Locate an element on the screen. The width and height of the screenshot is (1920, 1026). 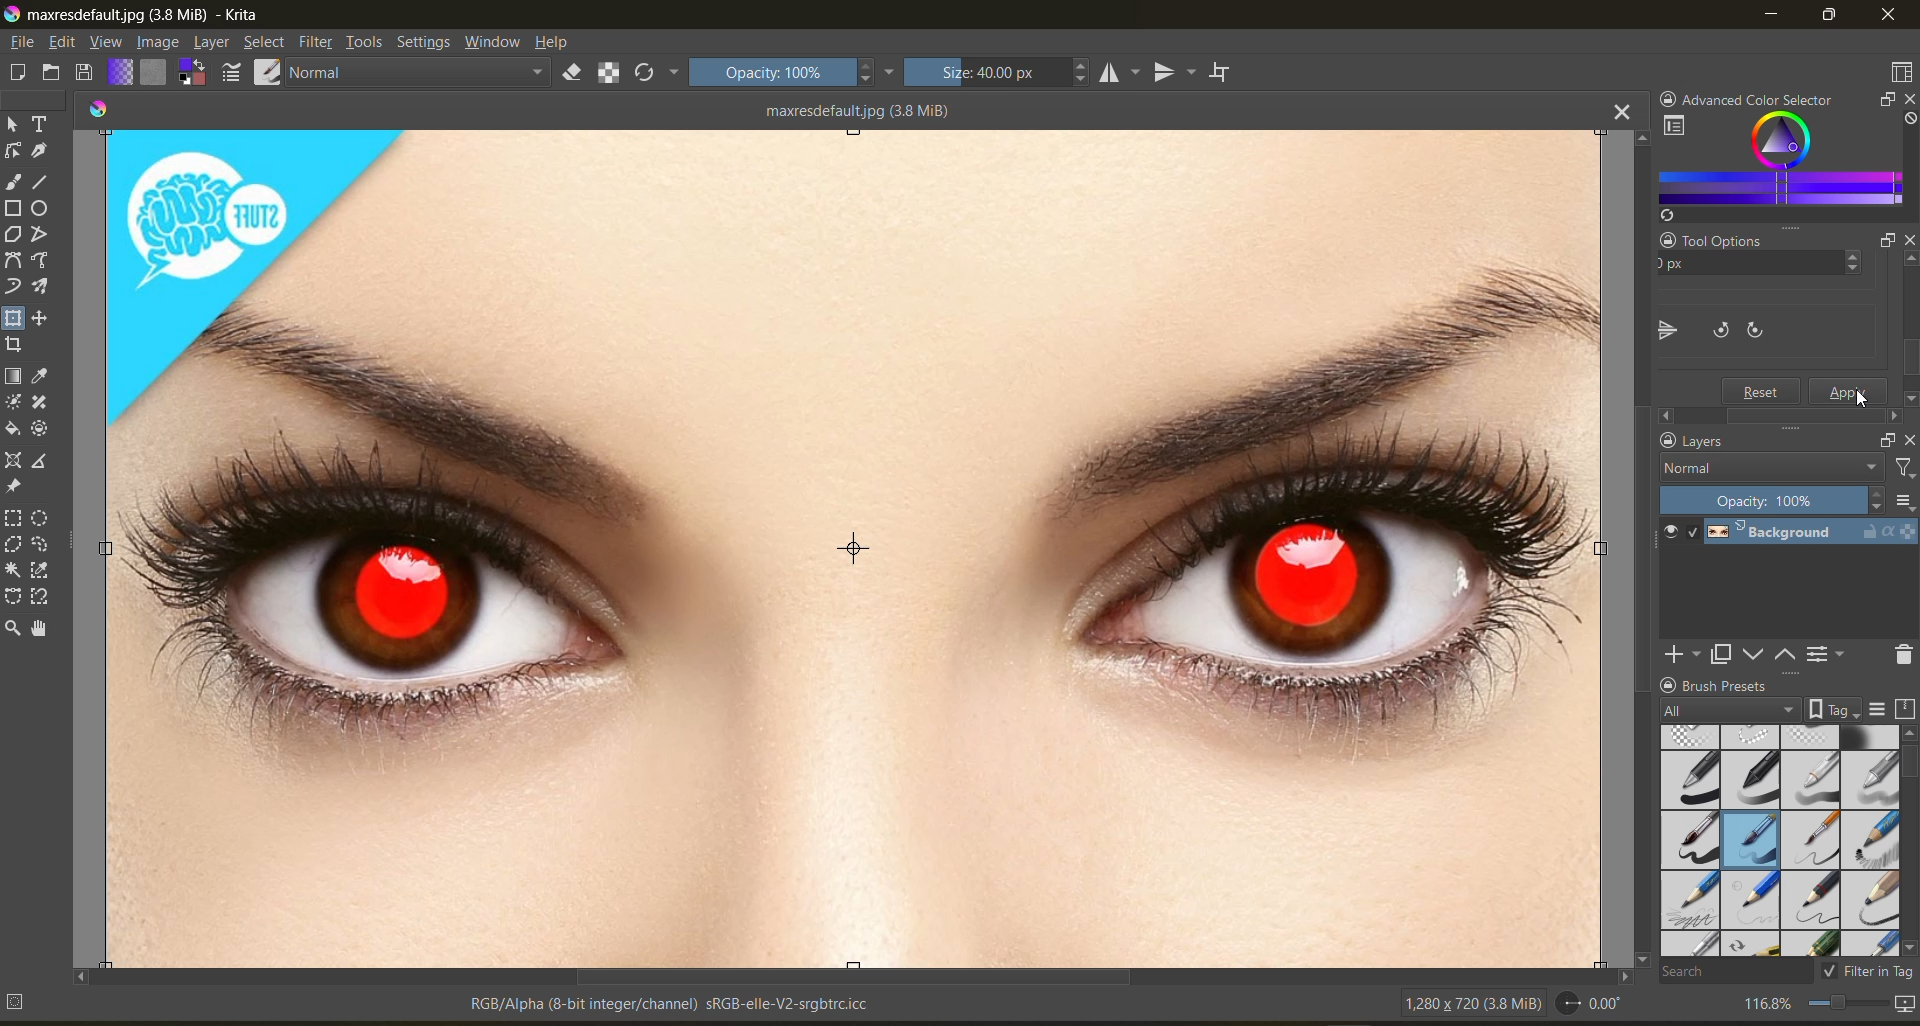
mask up is located at coordinates (1783, 653).